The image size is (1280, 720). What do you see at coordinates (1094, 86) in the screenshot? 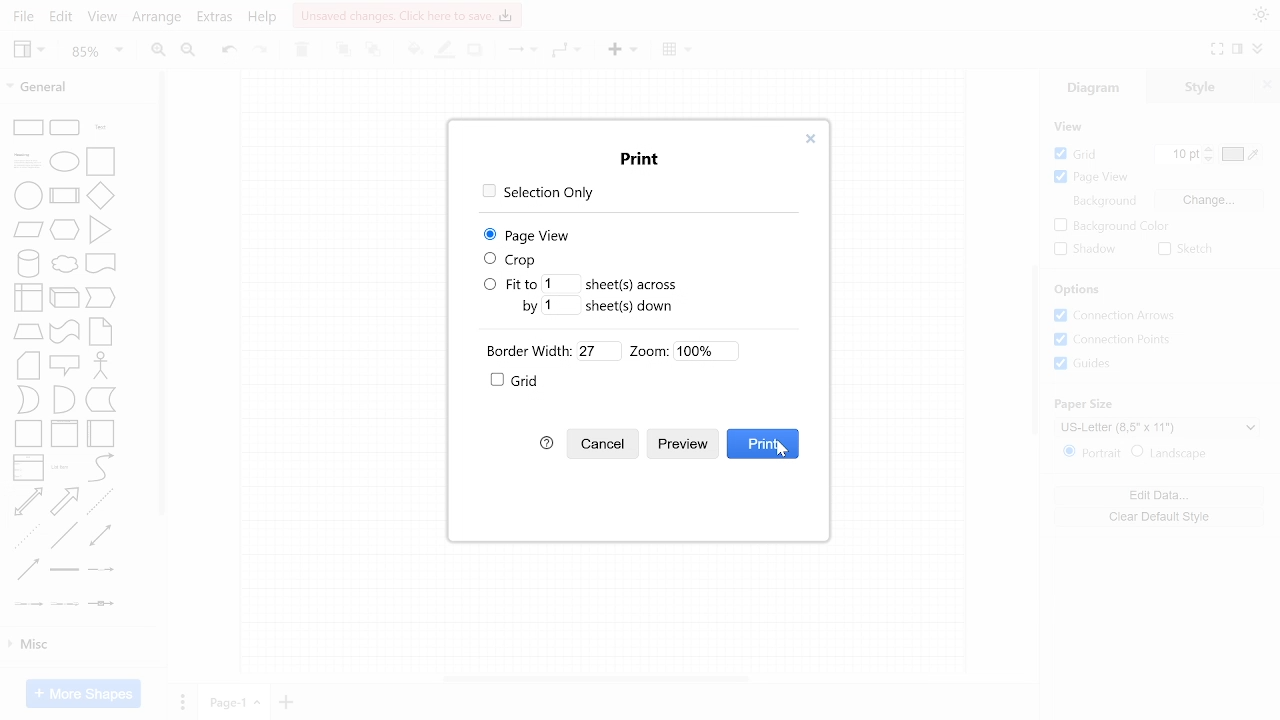
I see `Diagram` at bounding box center [1094, 86].